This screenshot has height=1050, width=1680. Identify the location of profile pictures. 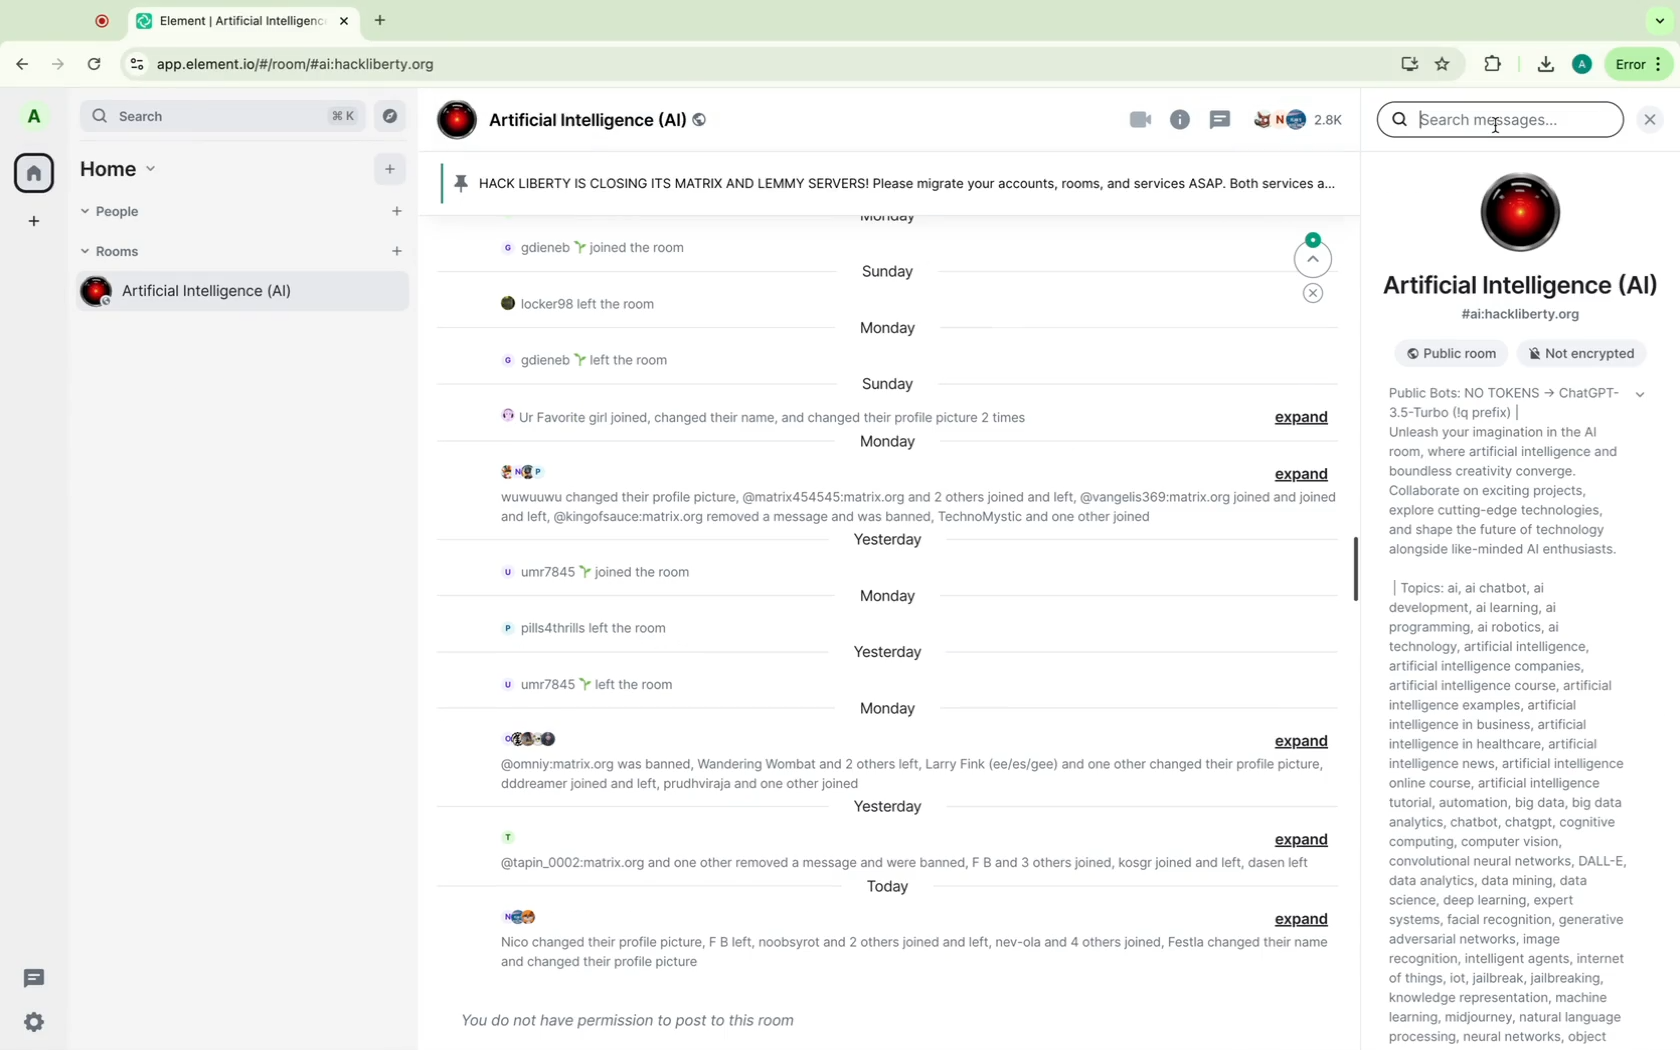
(521, 916).